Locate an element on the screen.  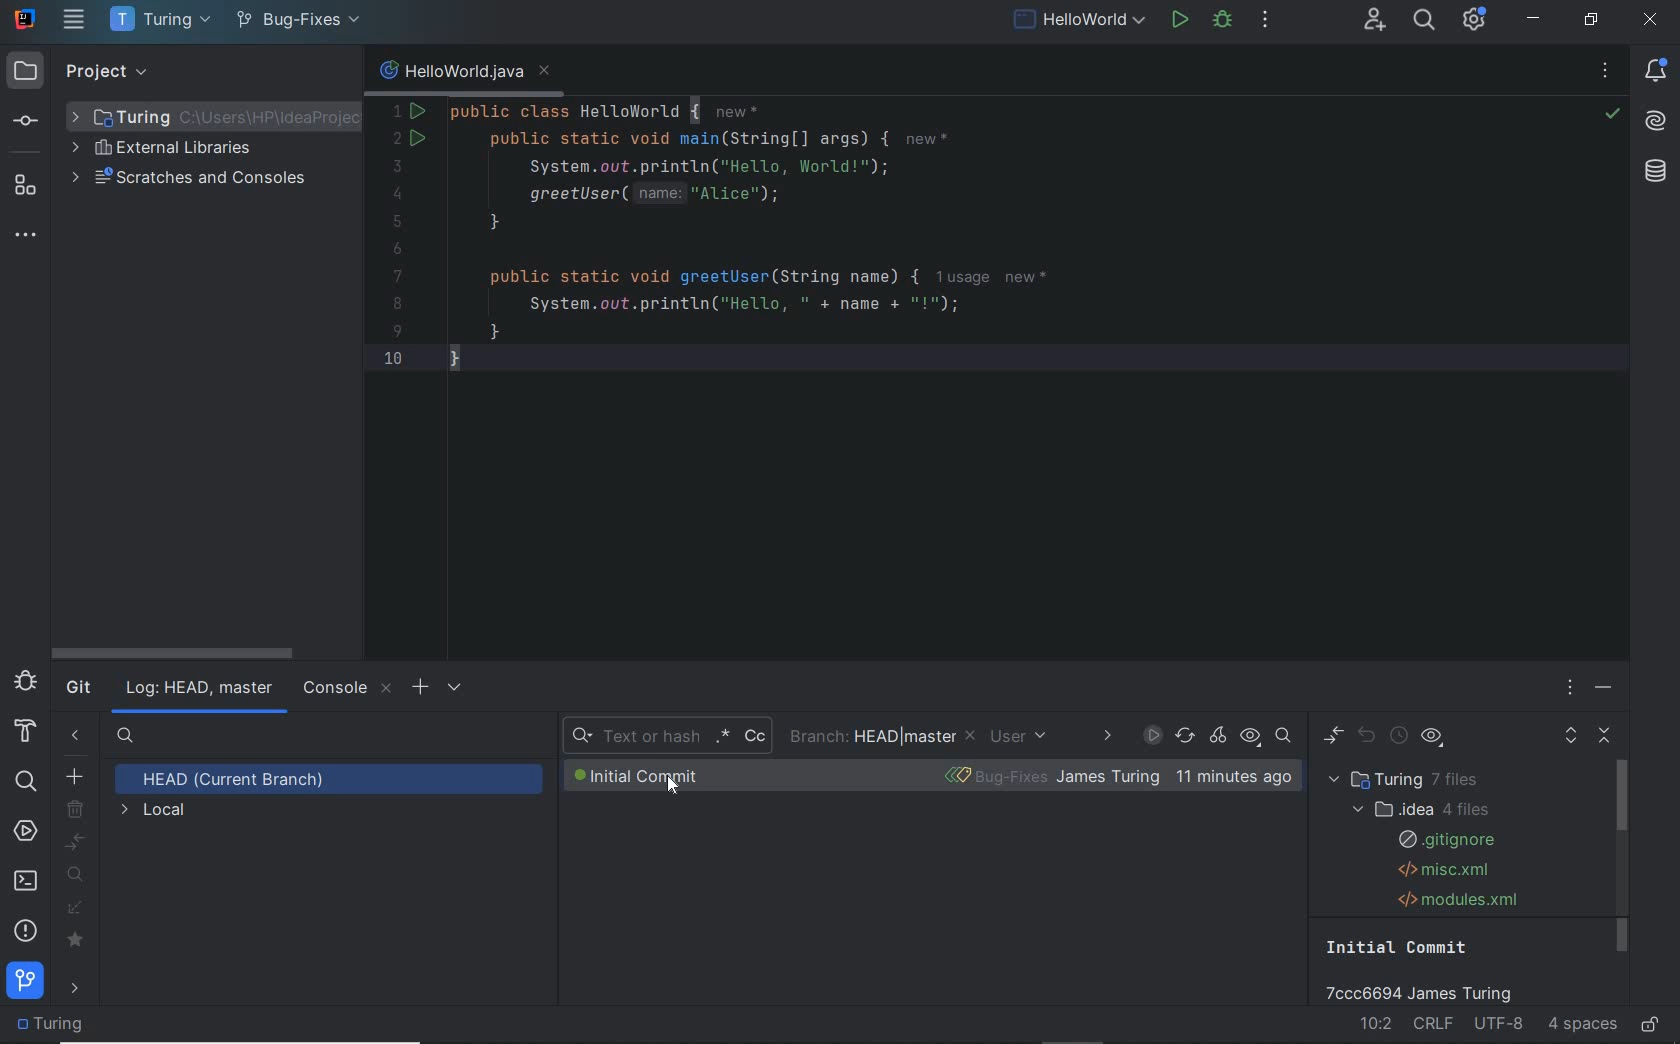
LOCAL is located at coordinates (155, 812).